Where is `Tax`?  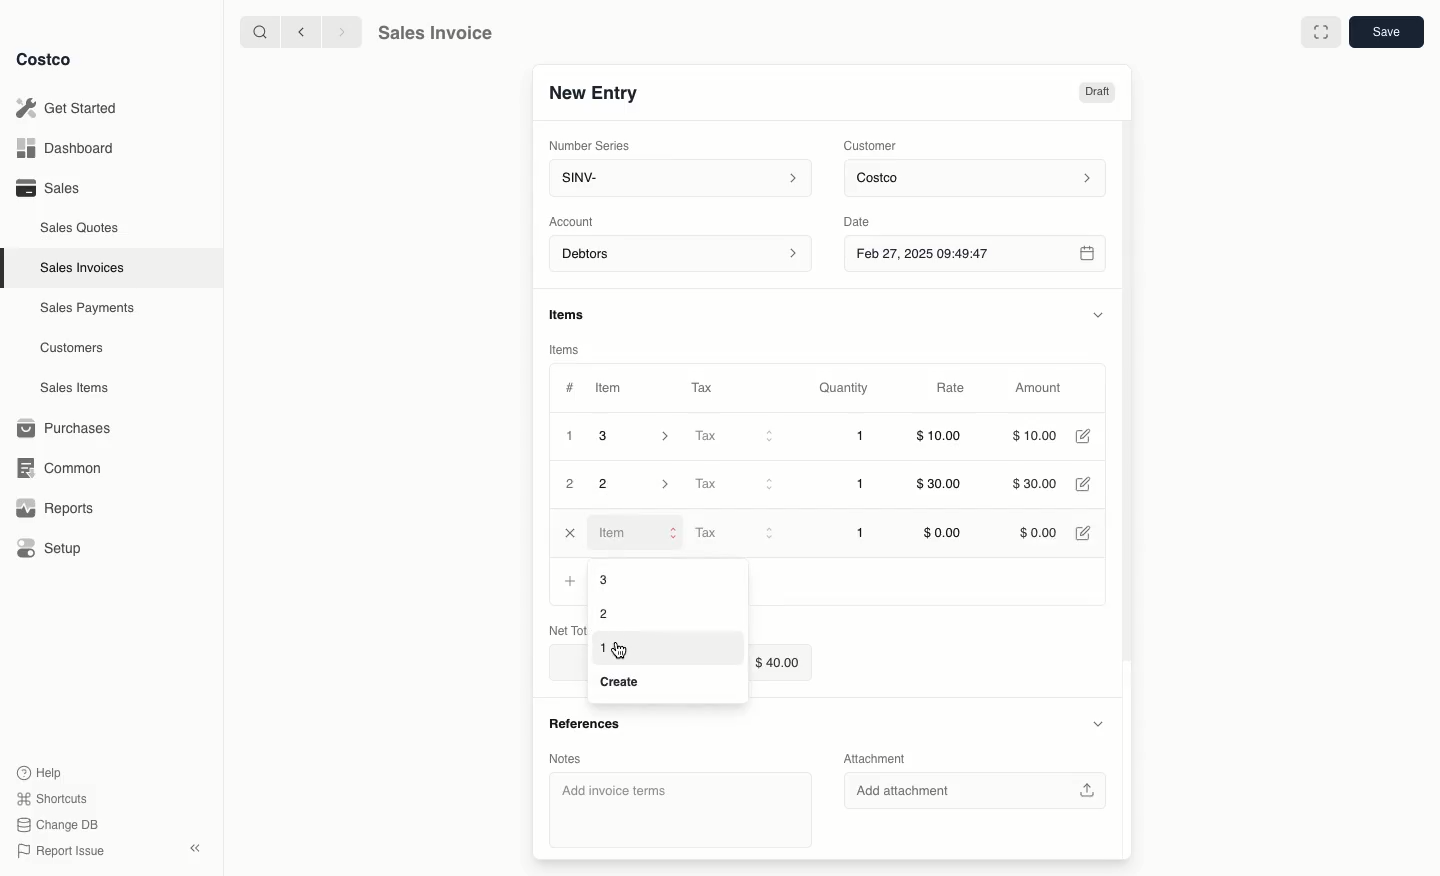
Tax is located at coordinates (734, 534).